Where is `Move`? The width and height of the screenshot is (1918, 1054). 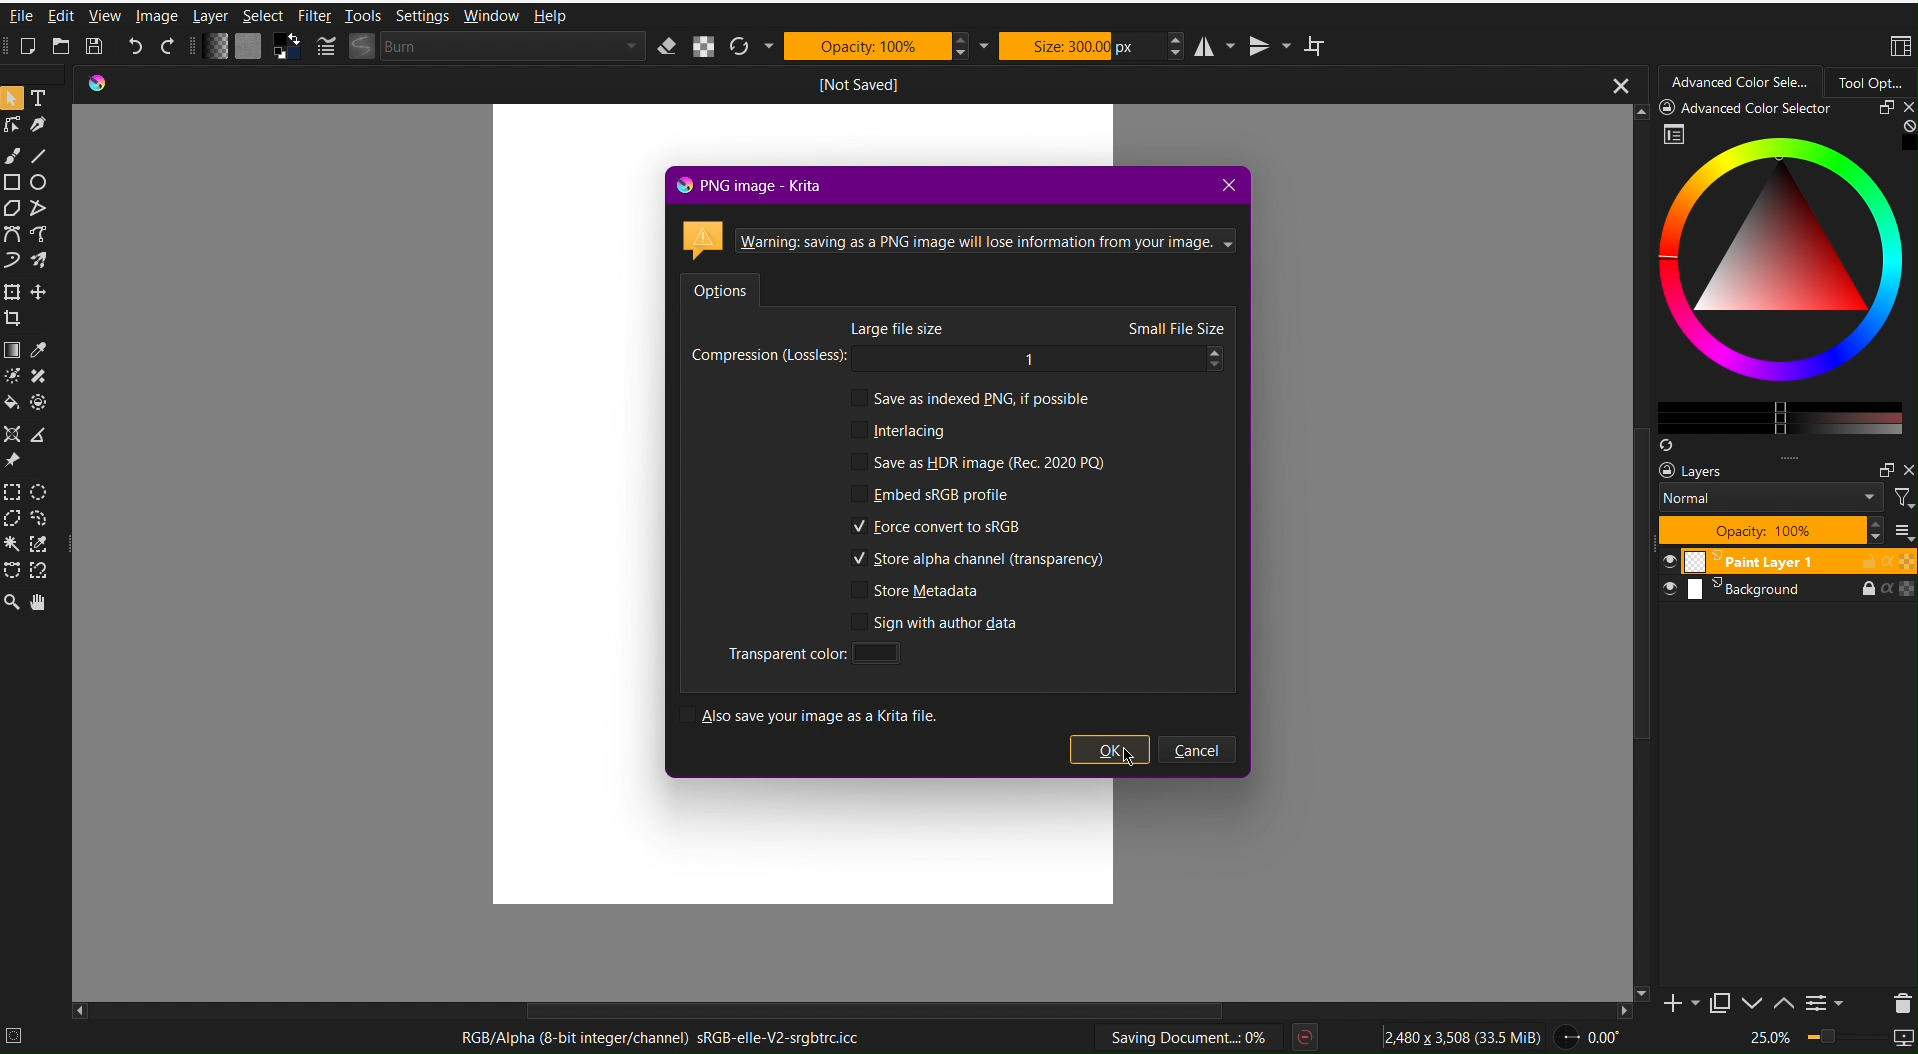
Move is located at coordinates (42, 602).